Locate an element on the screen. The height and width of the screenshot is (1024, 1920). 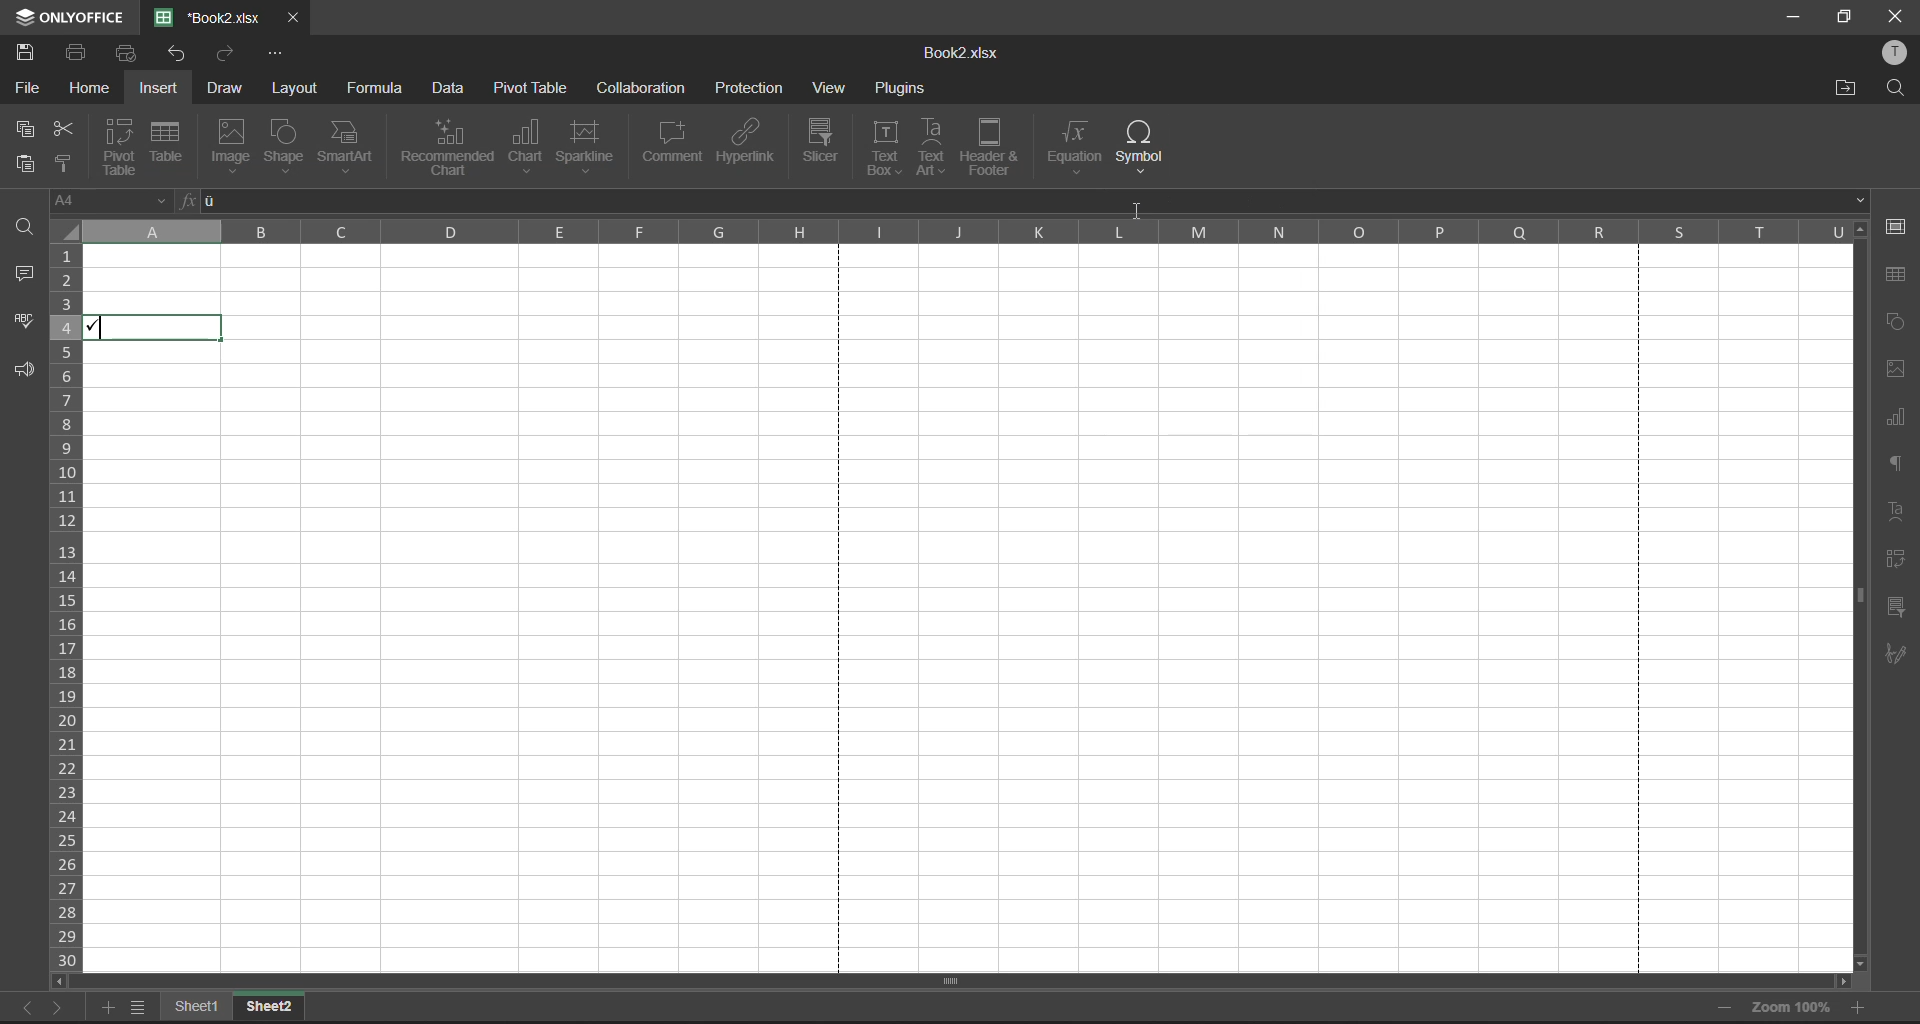
close is located at coordinates (292, 18).